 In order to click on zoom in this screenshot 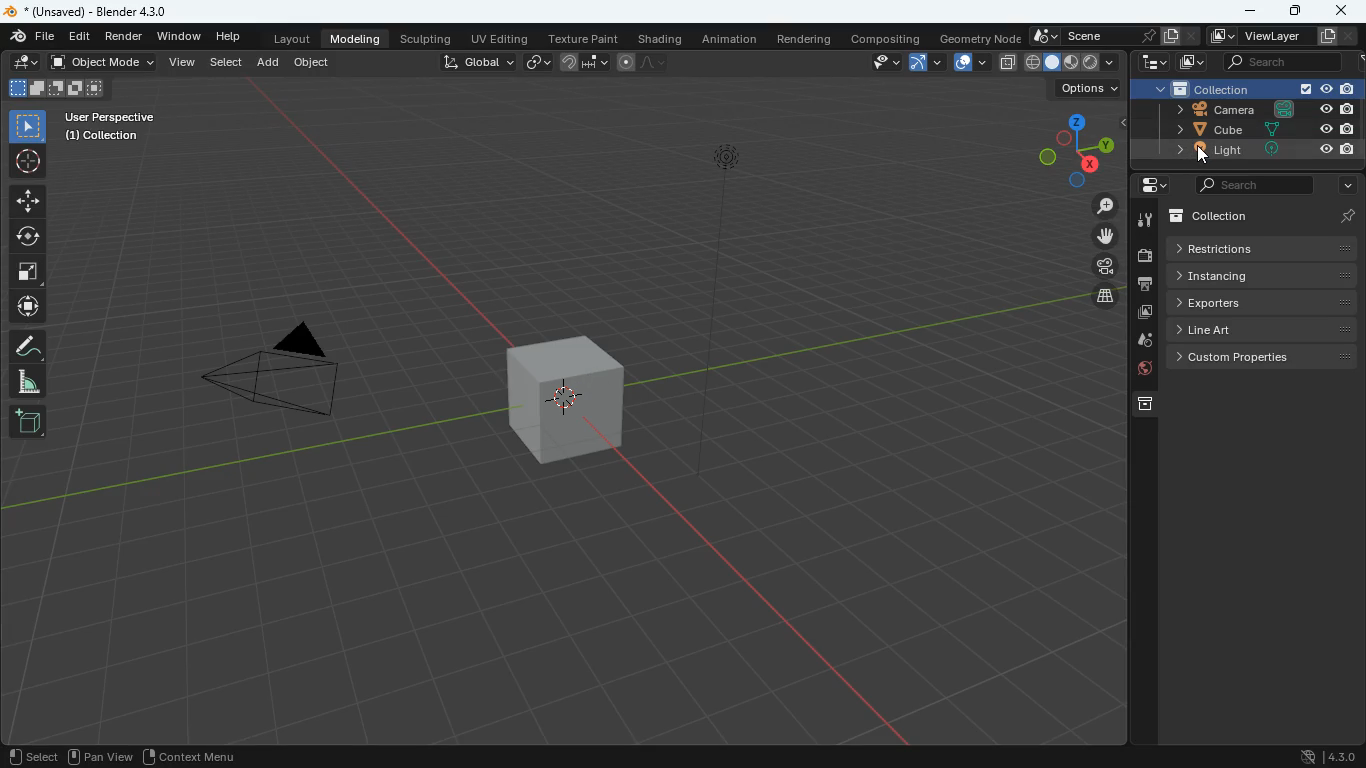, I will do `click(1105, 205)`.